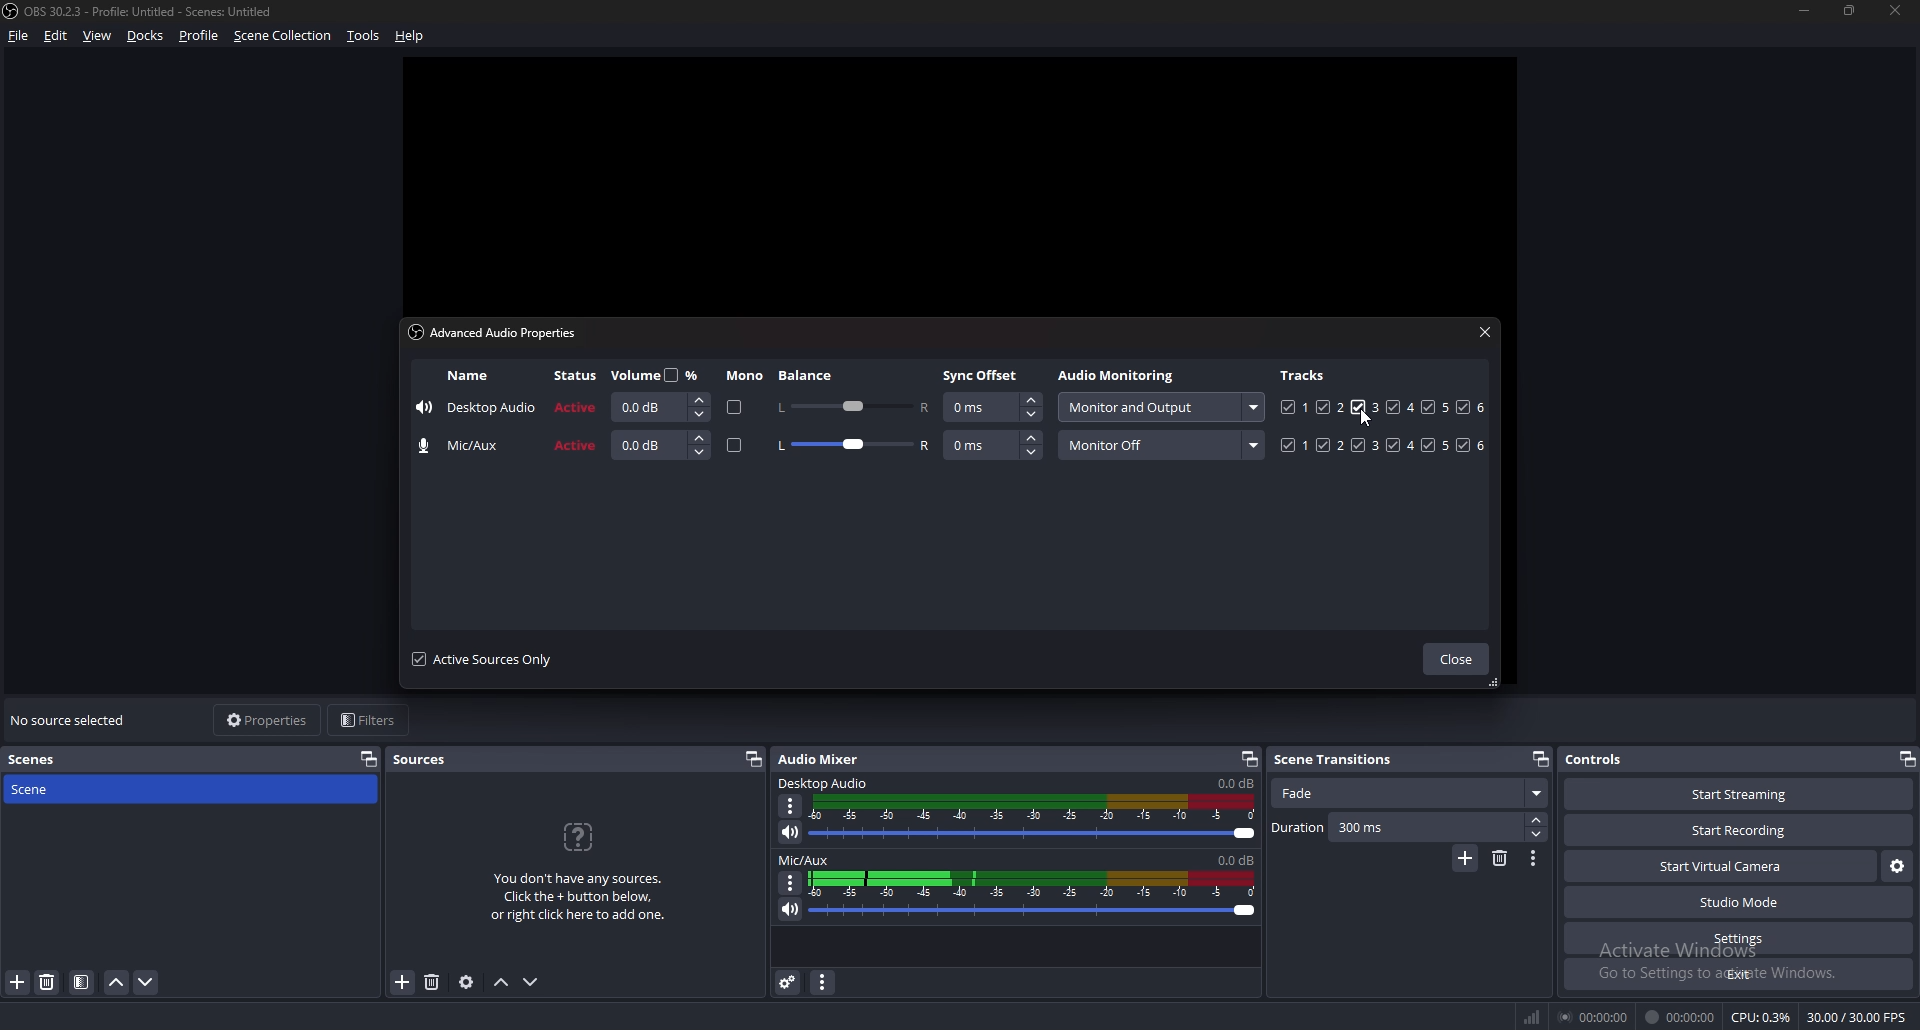 Image resolution: width=1920 pixels, height=1030 pixels. What do you see at coordinates (369, 759) in the screenshot?
I see `pop out` at bounding box center [369, 759].